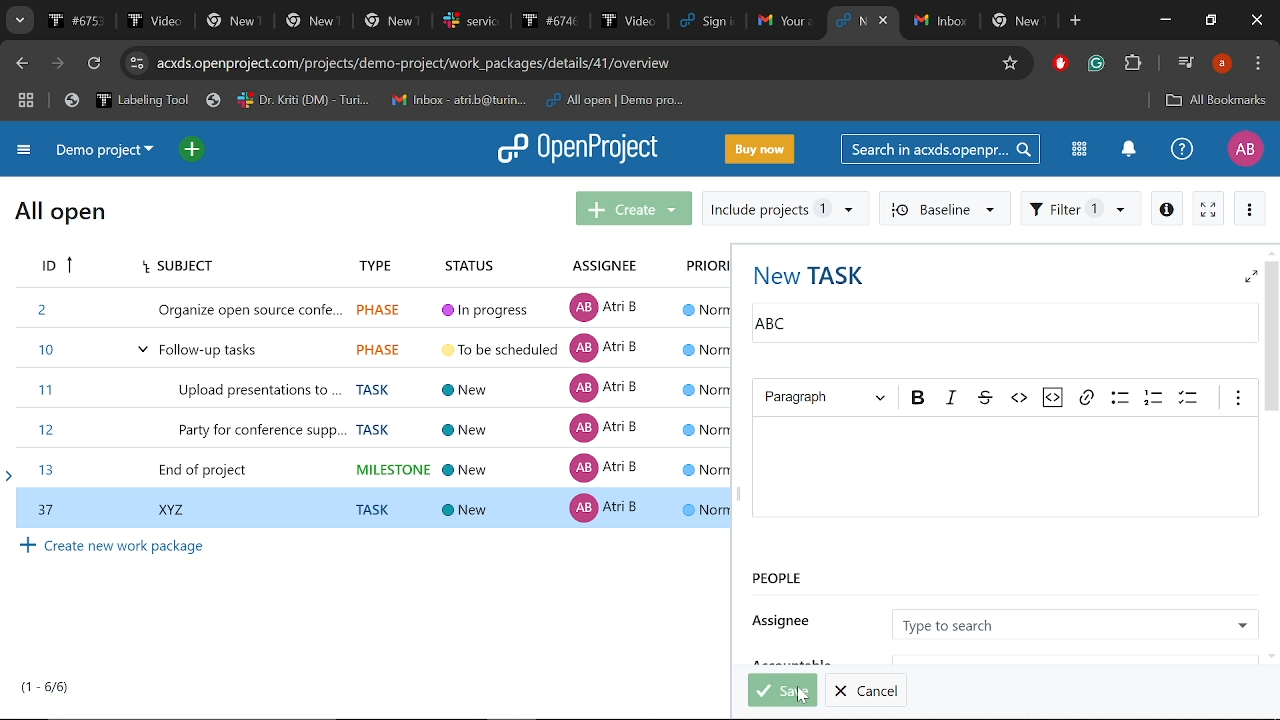 This screenshot has width=1280, height=720. Describe the element at coordinates (803, 695) in the screenshot. I see `Cursor` at that location.